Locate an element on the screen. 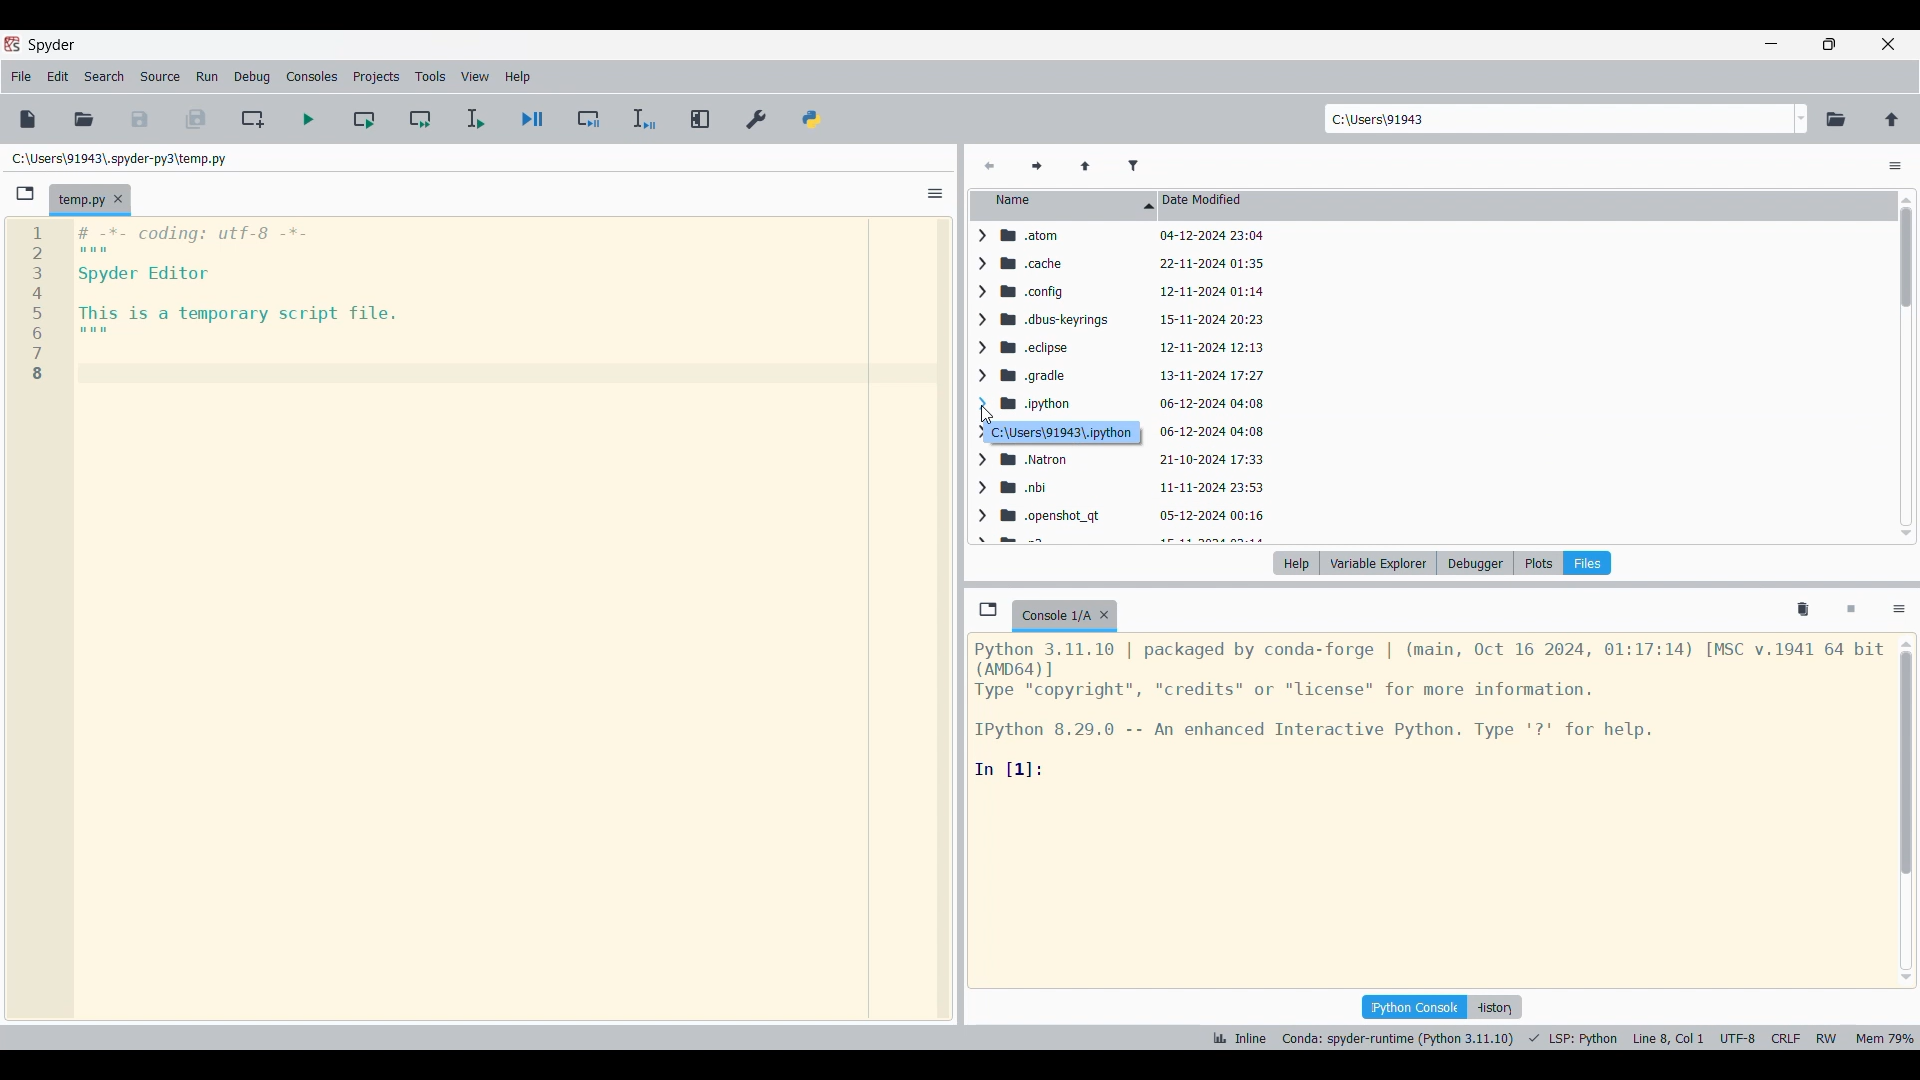 The width and height of the screenshot is (1920, 1080). Open file is located at coordinates (84, 120).